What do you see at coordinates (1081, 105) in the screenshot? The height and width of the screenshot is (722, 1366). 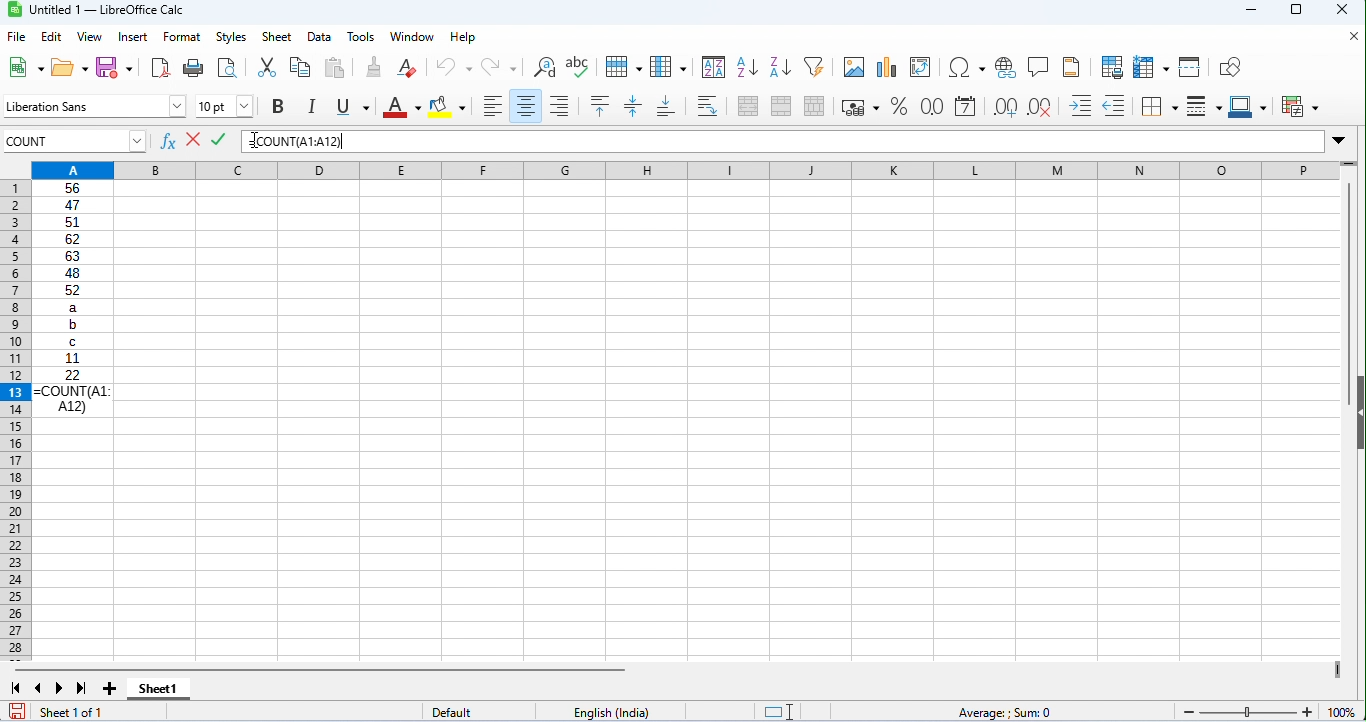 I see `increase indent` at bounding box center [1081, 105].